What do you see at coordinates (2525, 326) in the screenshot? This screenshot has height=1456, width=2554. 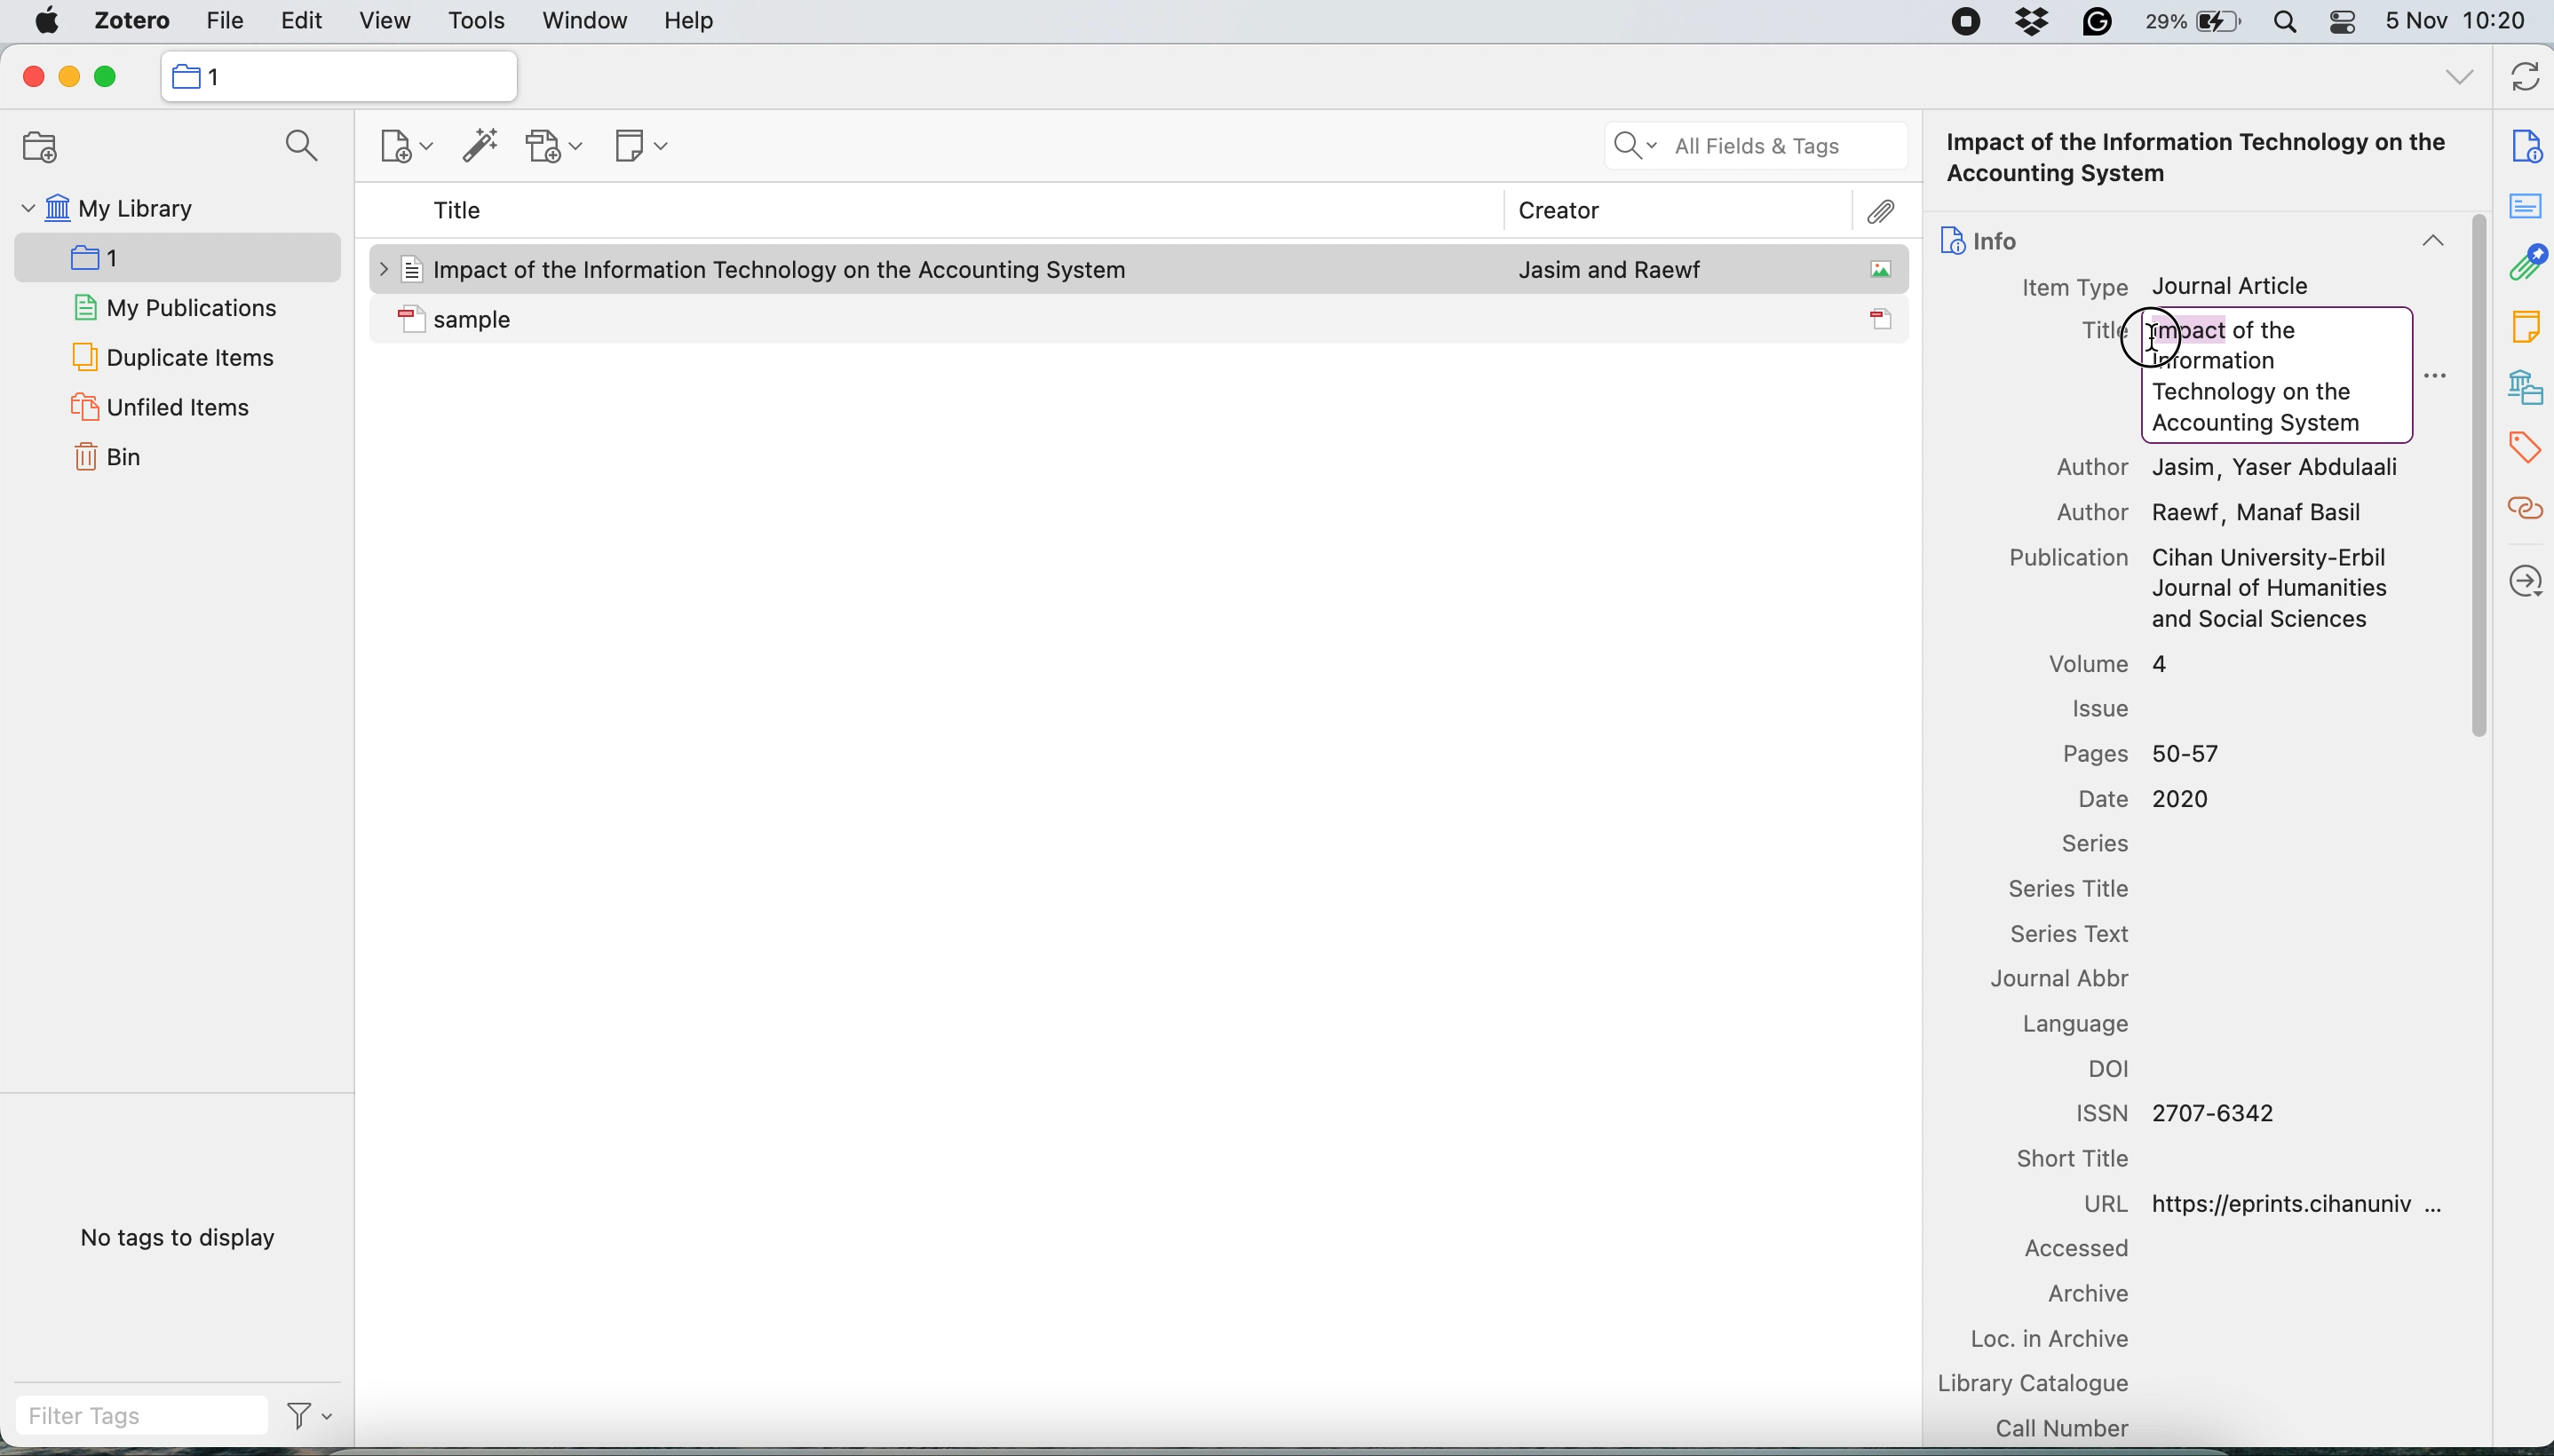 I see `note` at bounding box center [2525, 326].